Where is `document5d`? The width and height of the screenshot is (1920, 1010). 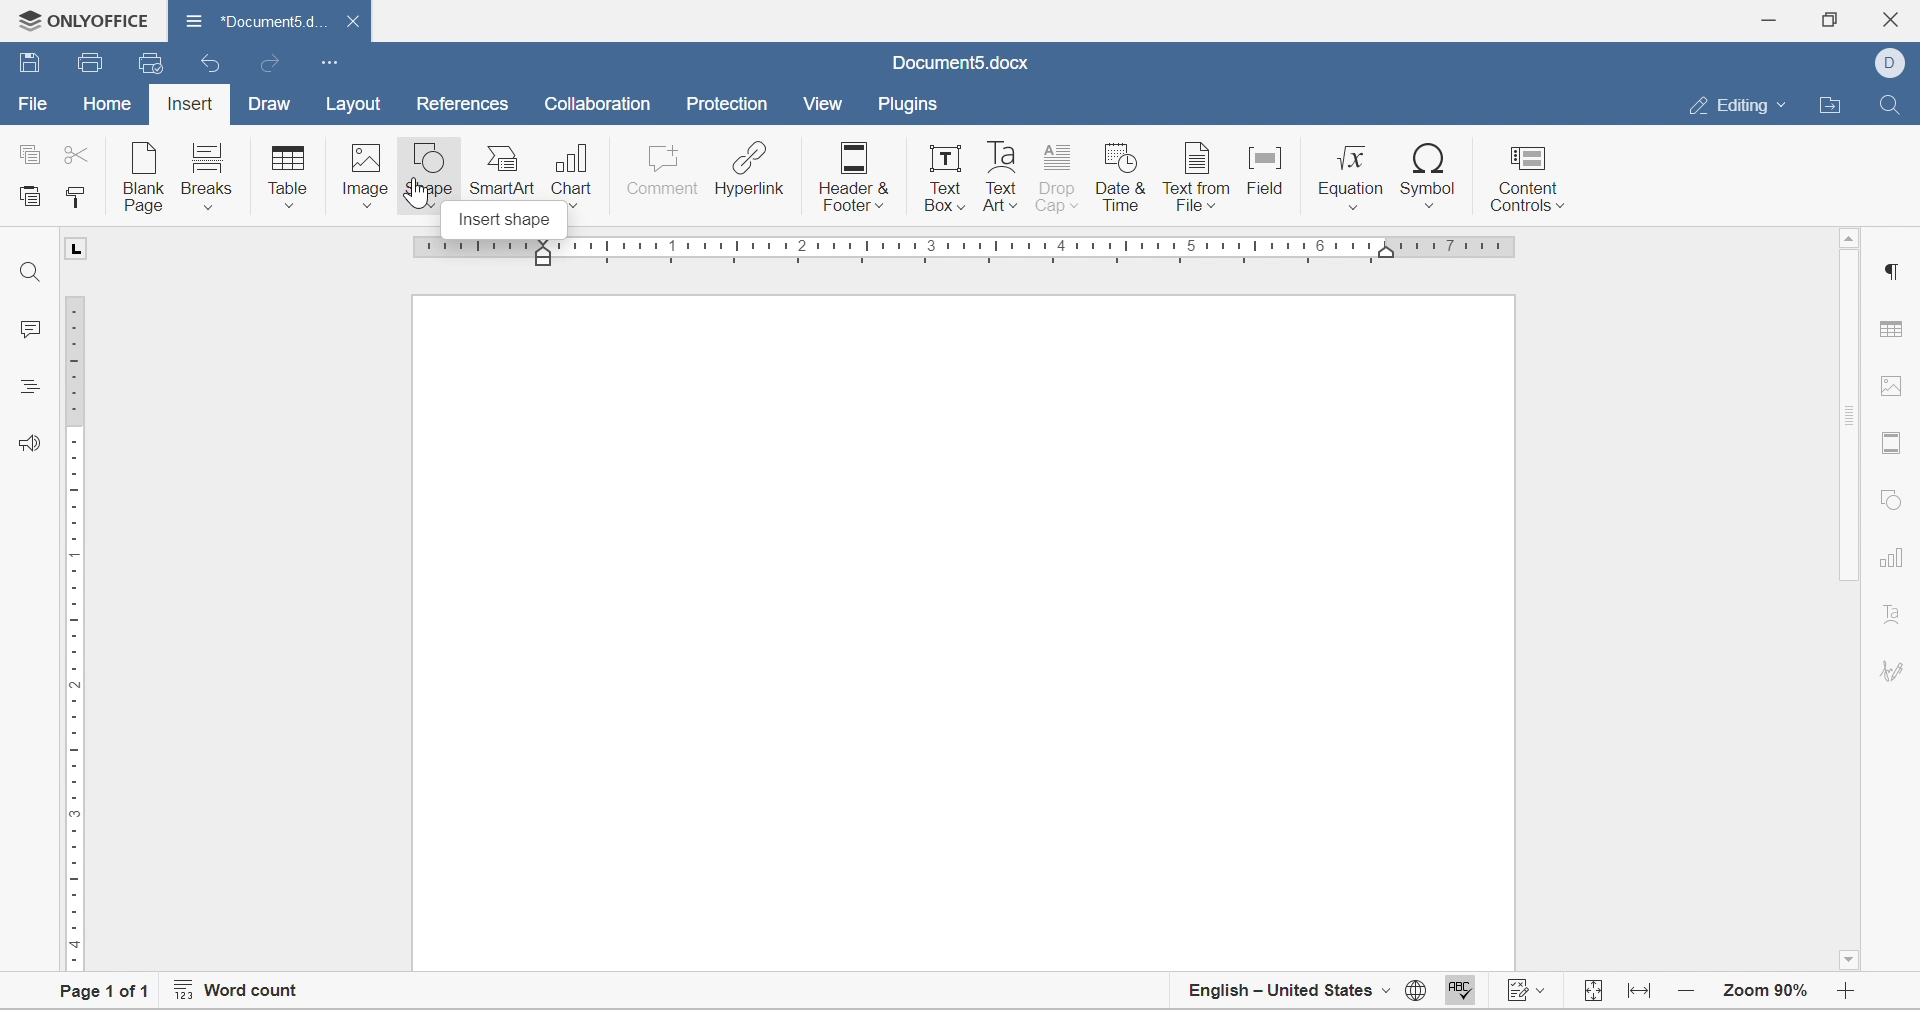
document5d is located at coordinates (260, 18).